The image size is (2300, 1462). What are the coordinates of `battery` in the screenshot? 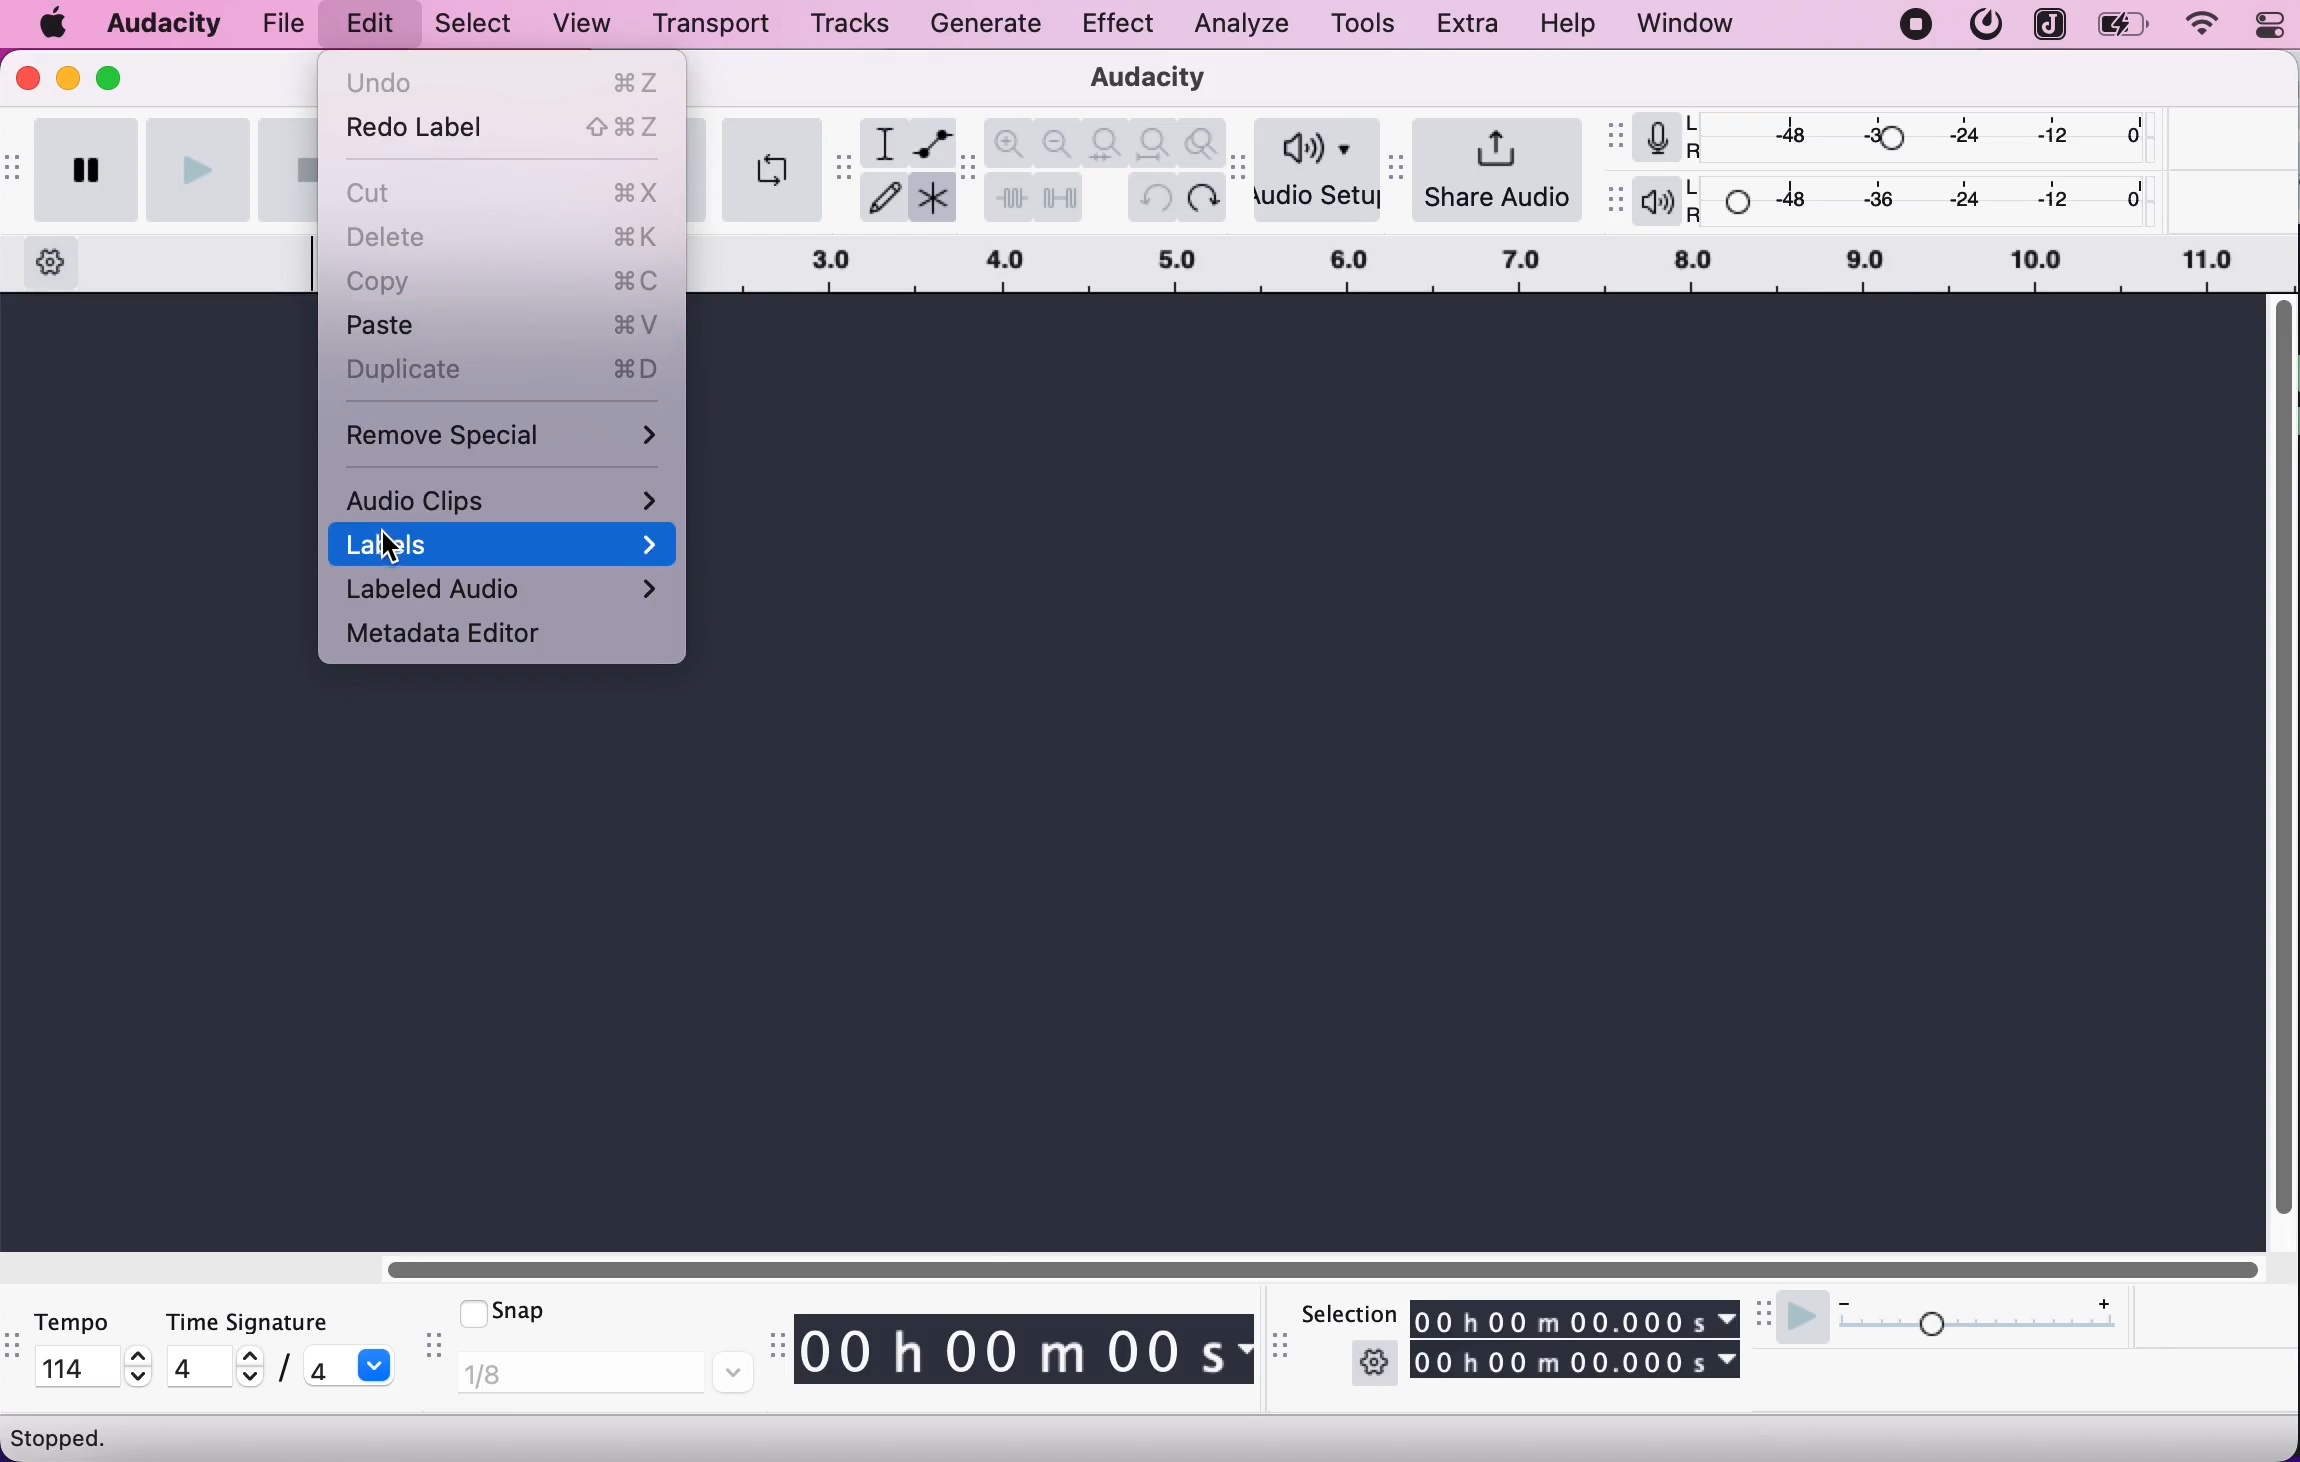 It's located at (2125, 25).